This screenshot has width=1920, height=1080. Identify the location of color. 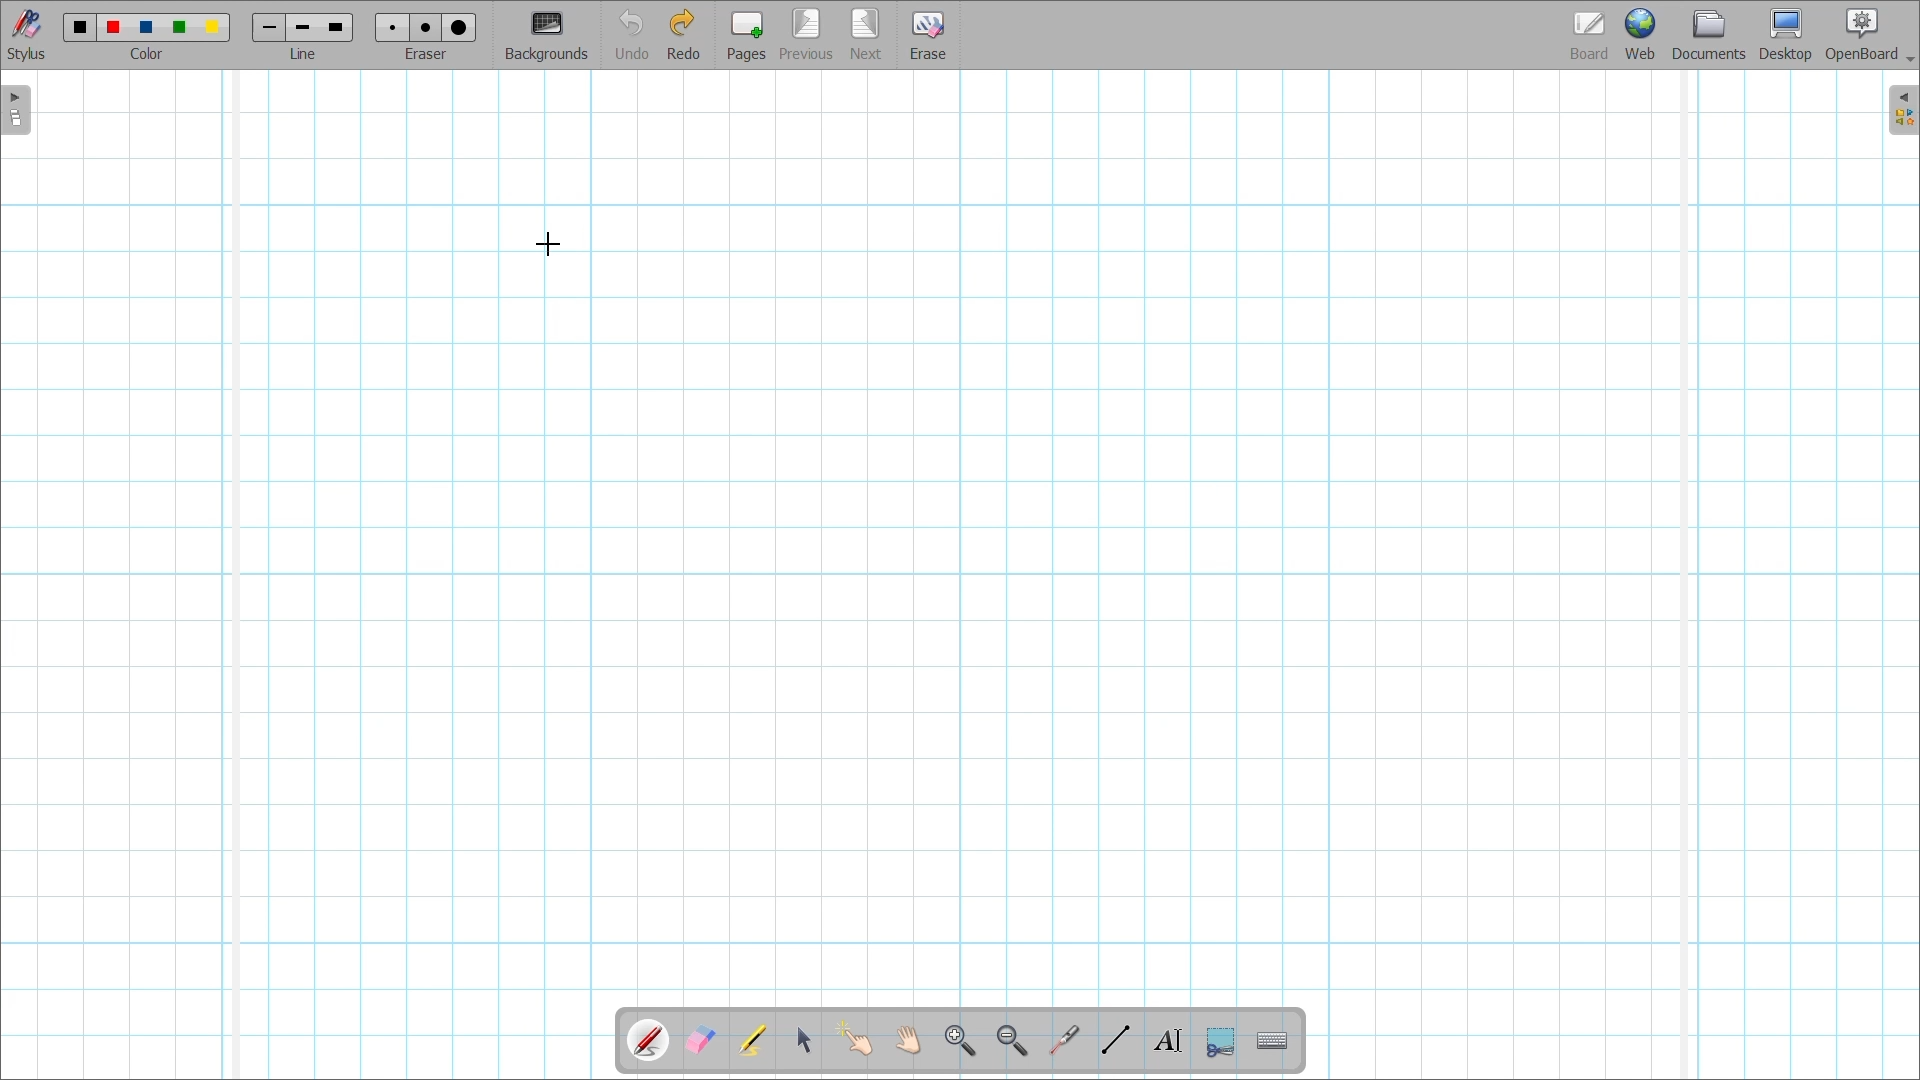
(152, 55).